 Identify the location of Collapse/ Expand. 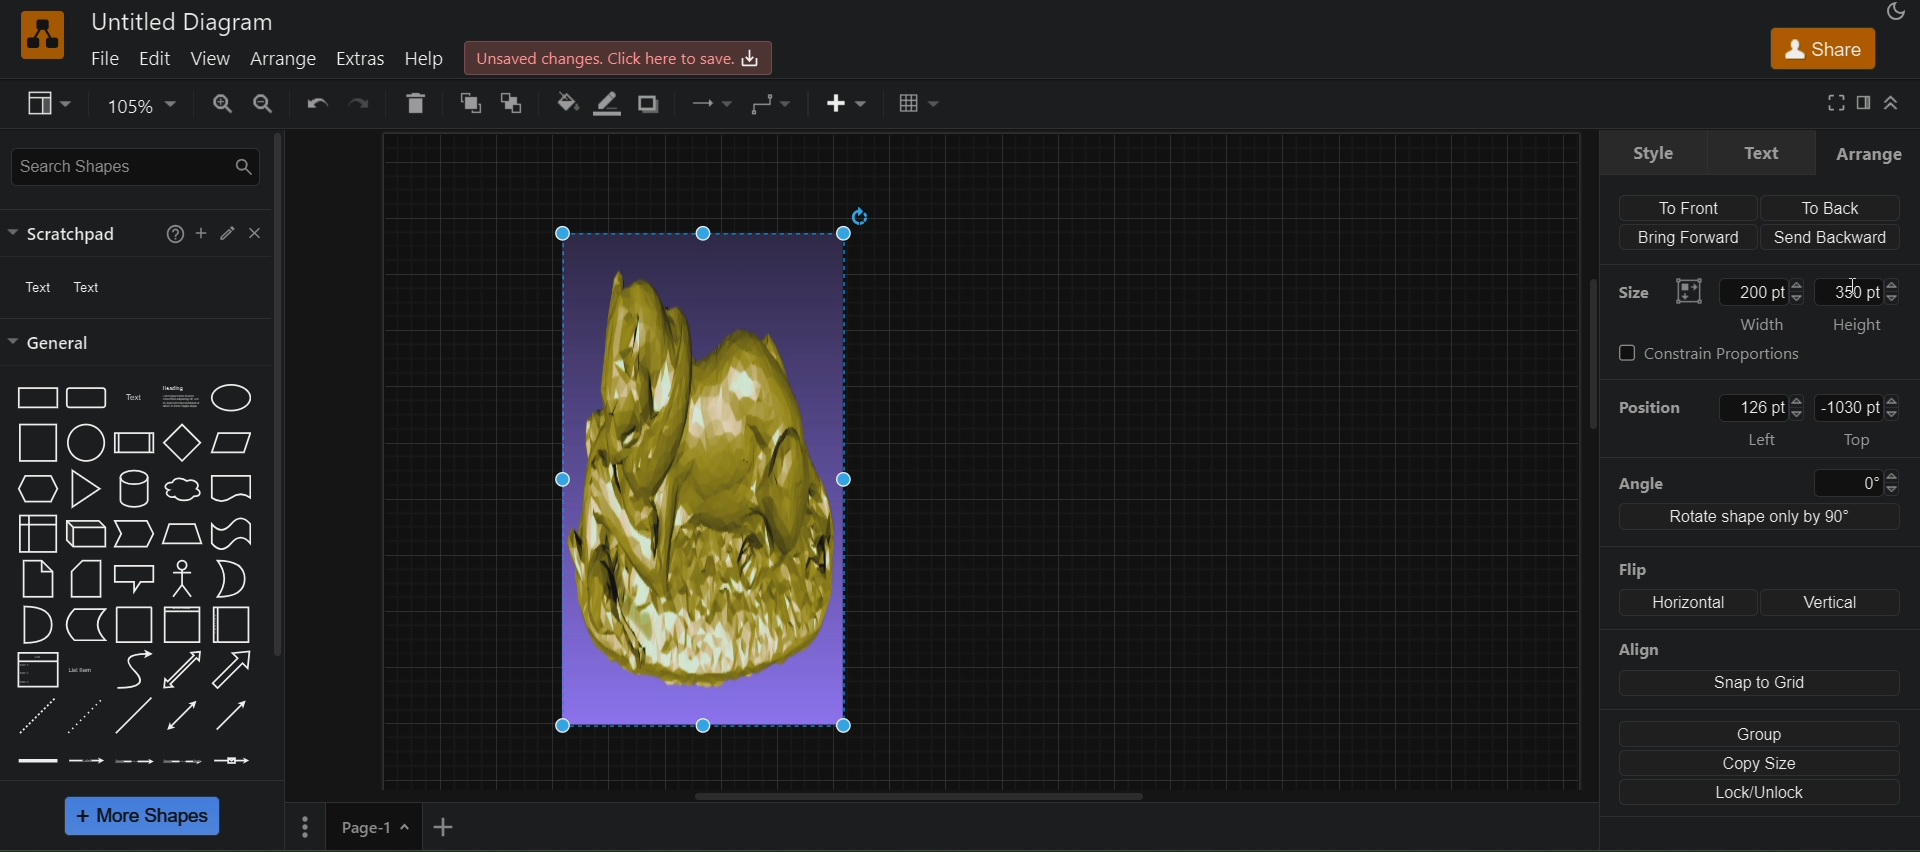
(1893, 105).